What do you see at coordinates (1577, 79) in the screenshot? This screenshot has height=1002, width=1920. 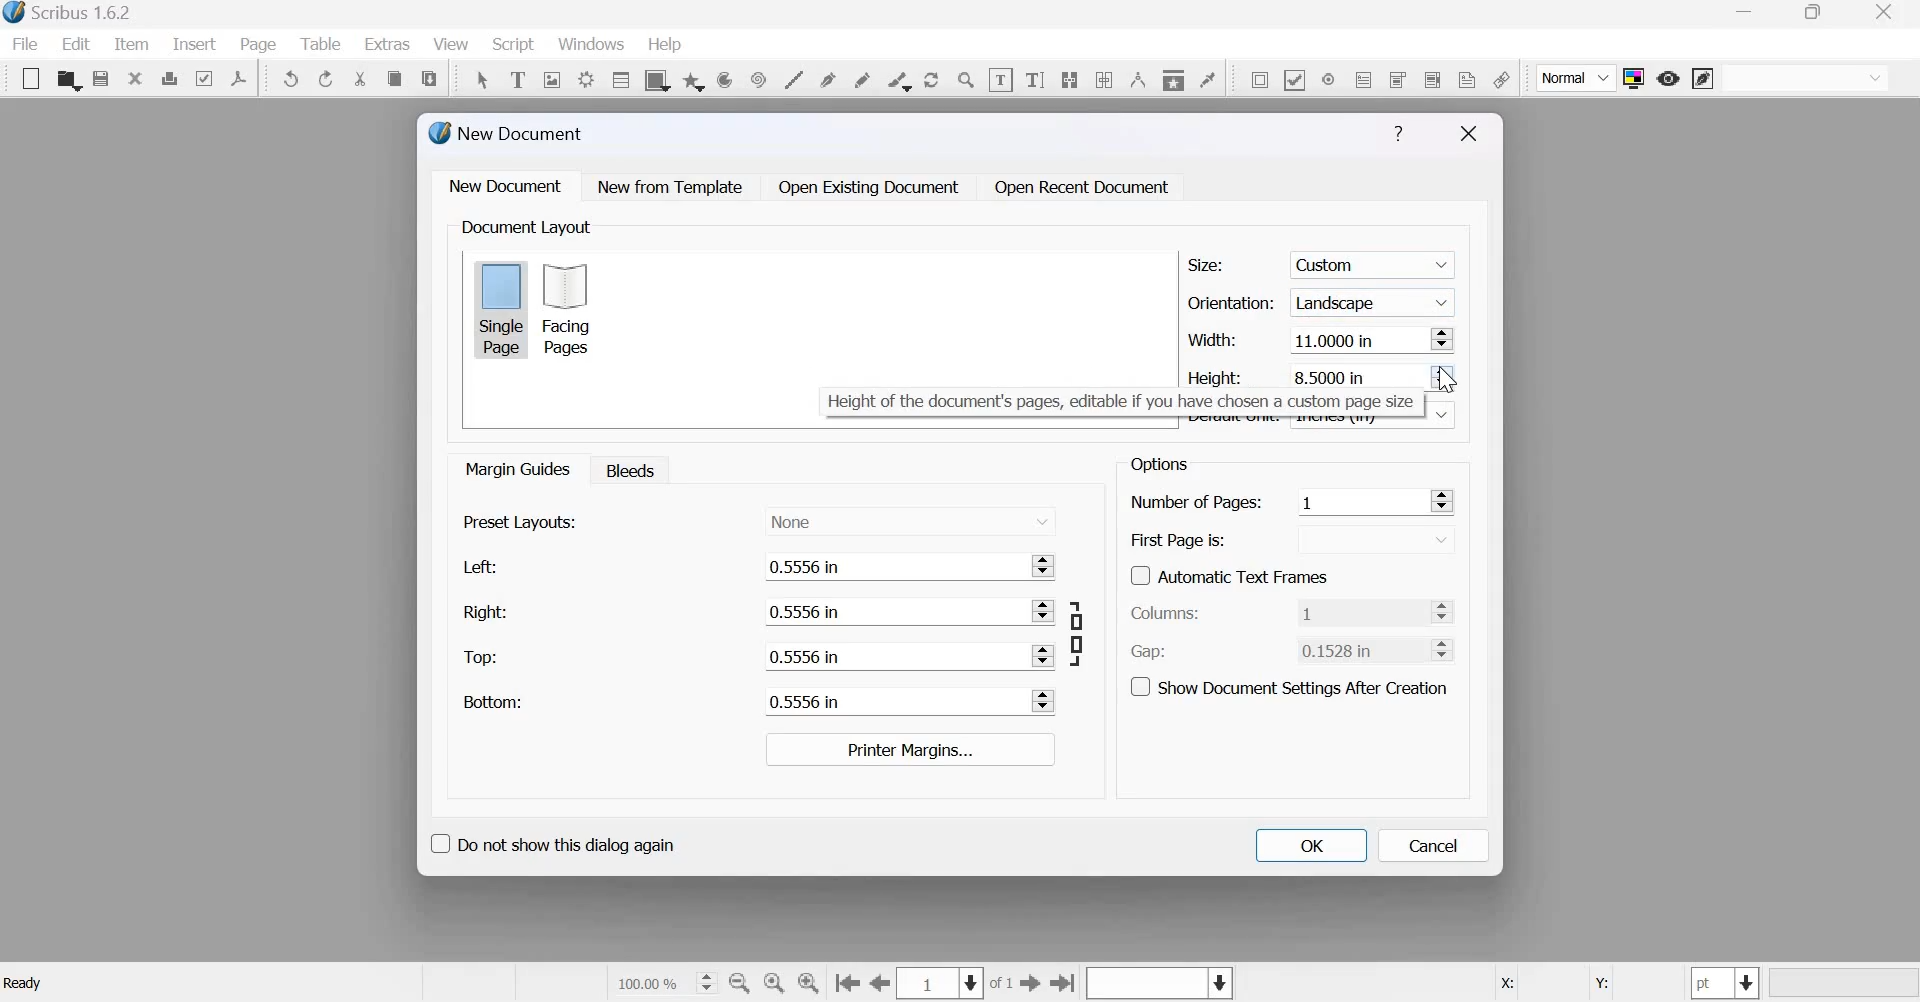 I see `Normal` at bounding box center [1577, 79].